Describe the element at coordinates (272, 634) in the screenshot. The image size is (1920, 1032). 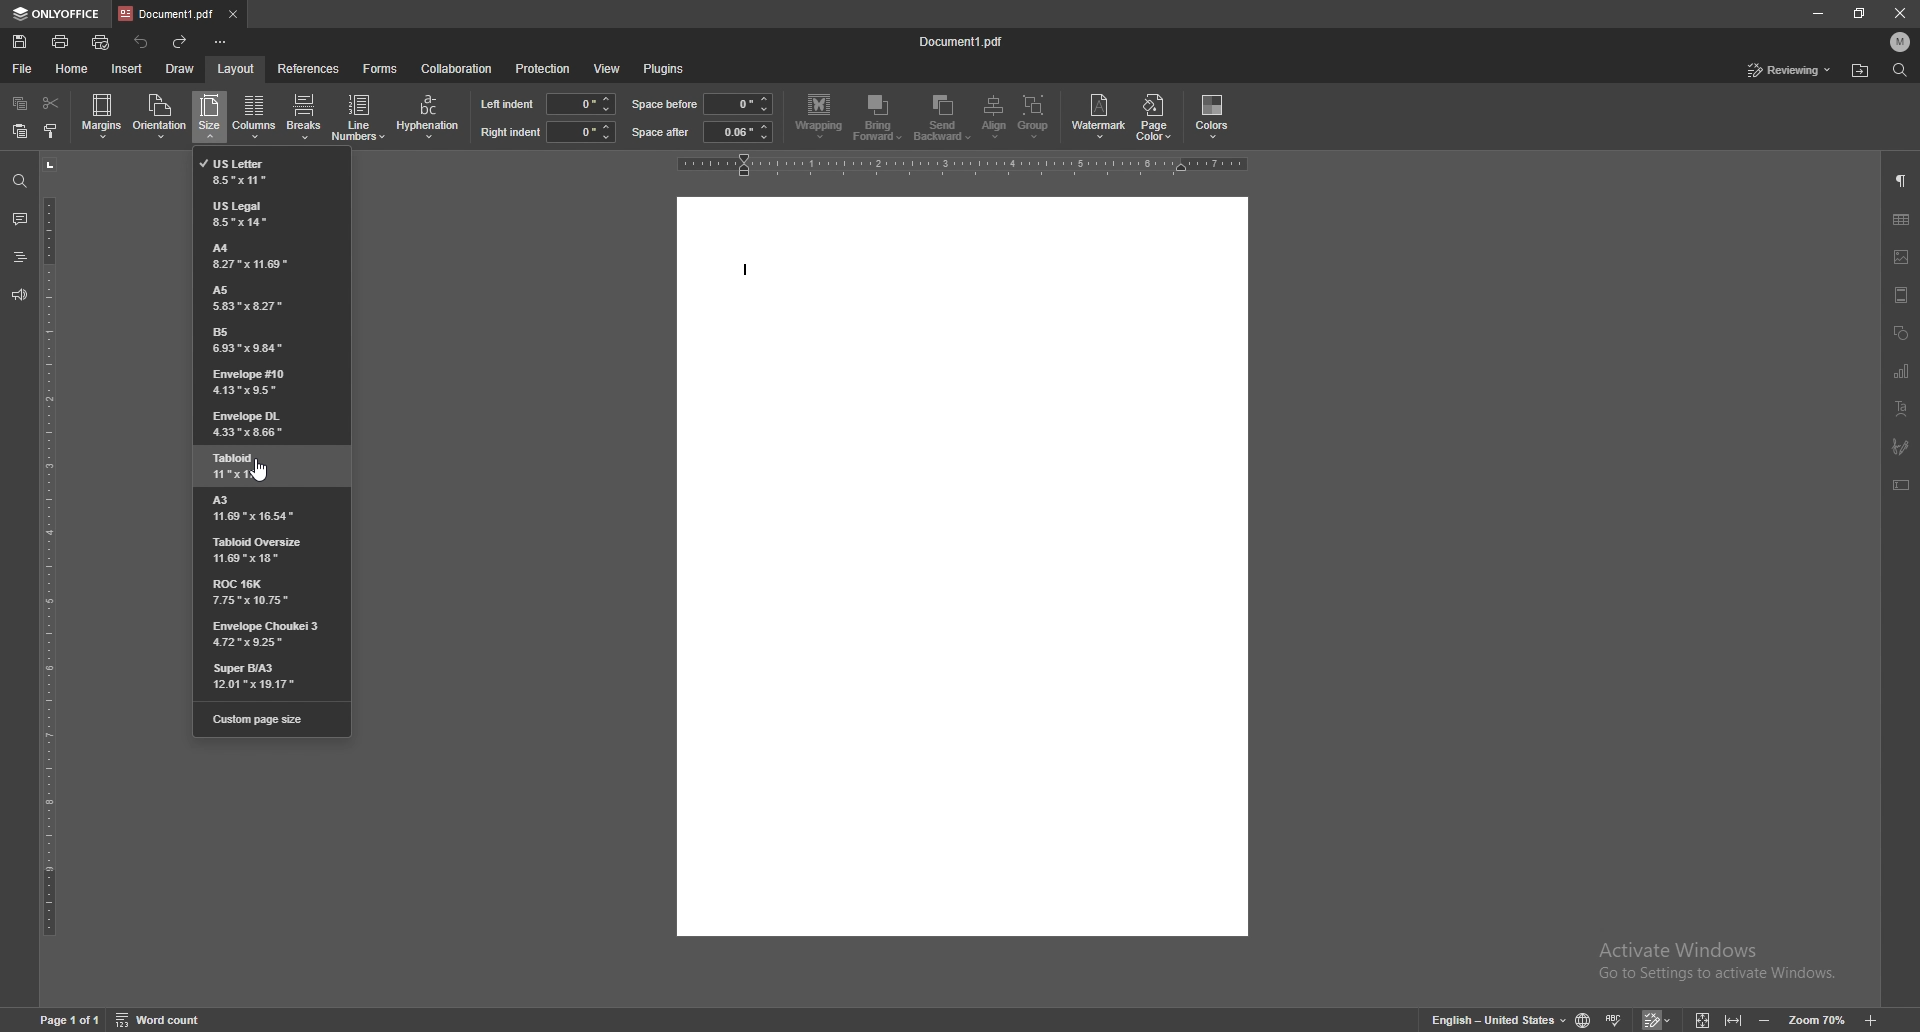
I see `envelope choukei 3` at that location.